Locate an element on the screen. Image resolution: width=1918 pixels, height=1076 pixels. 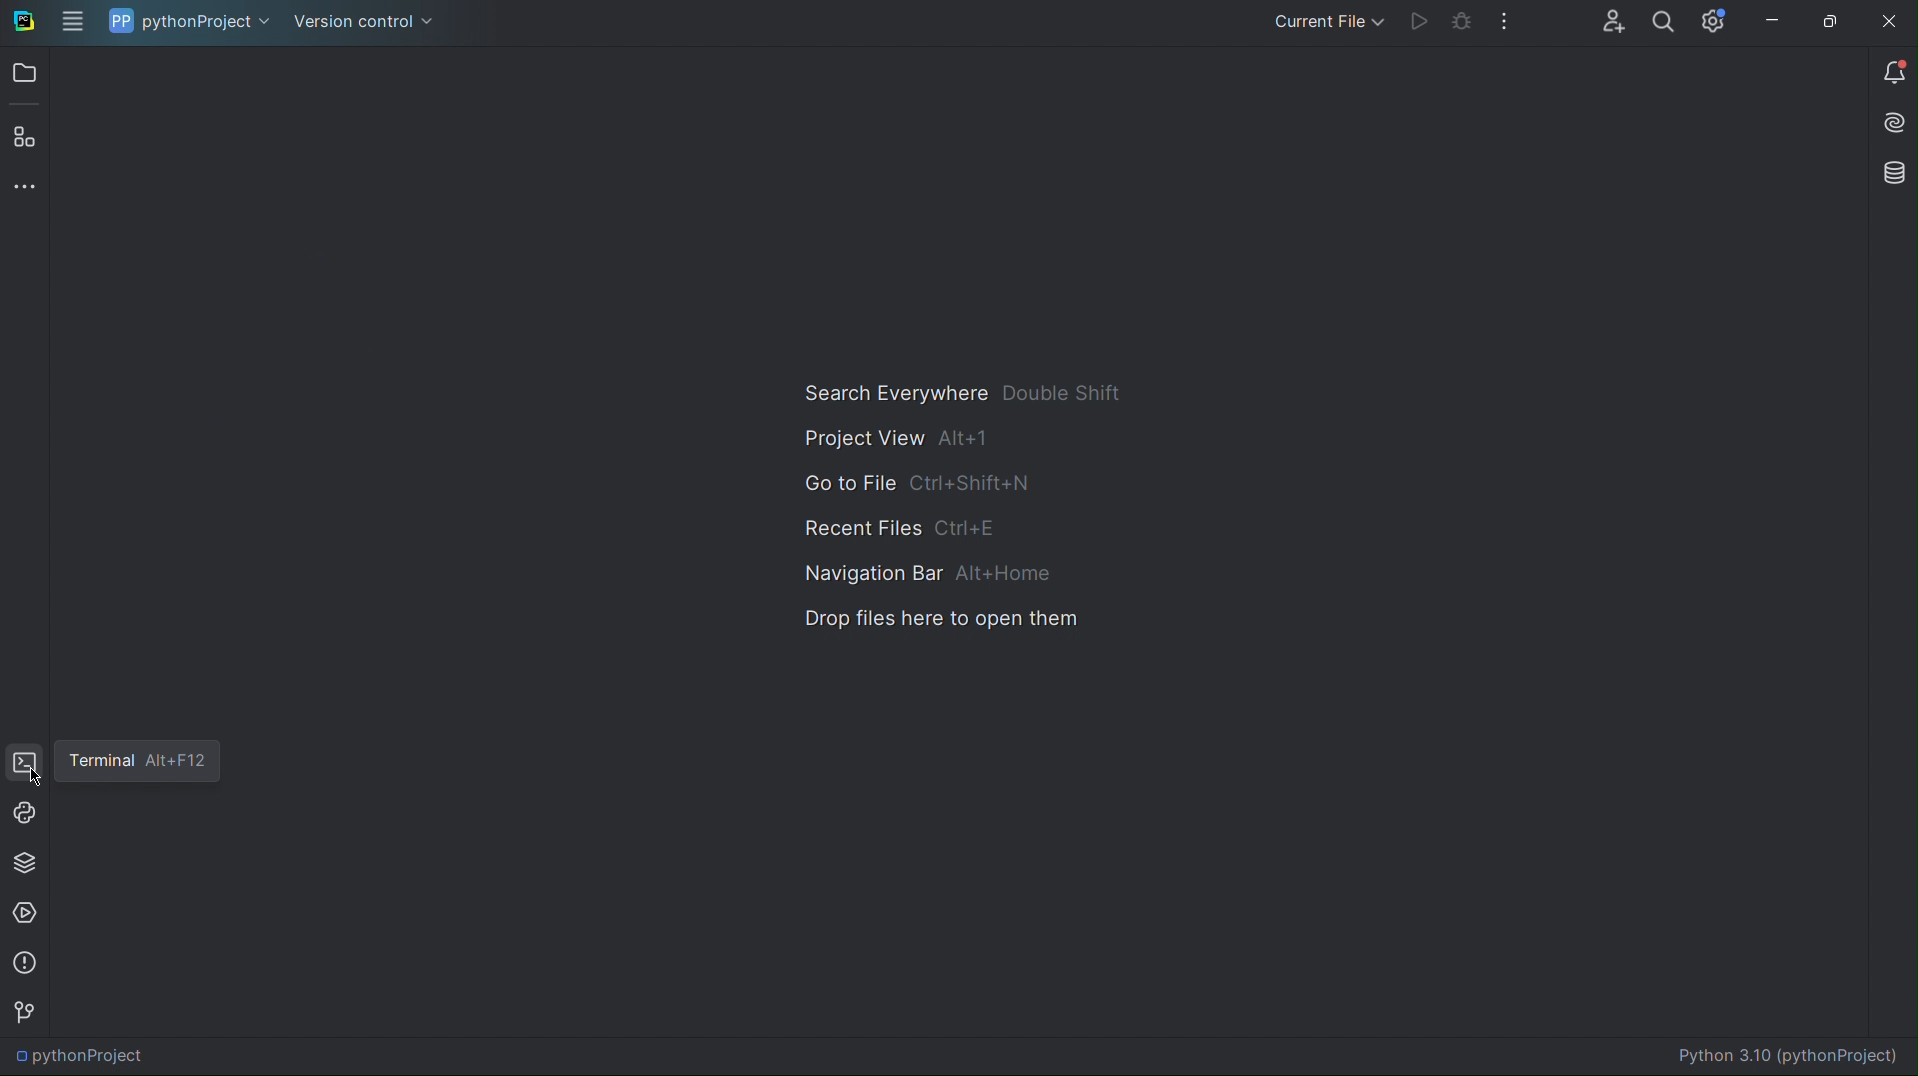
Go to File is located at coordinates (911, 484).